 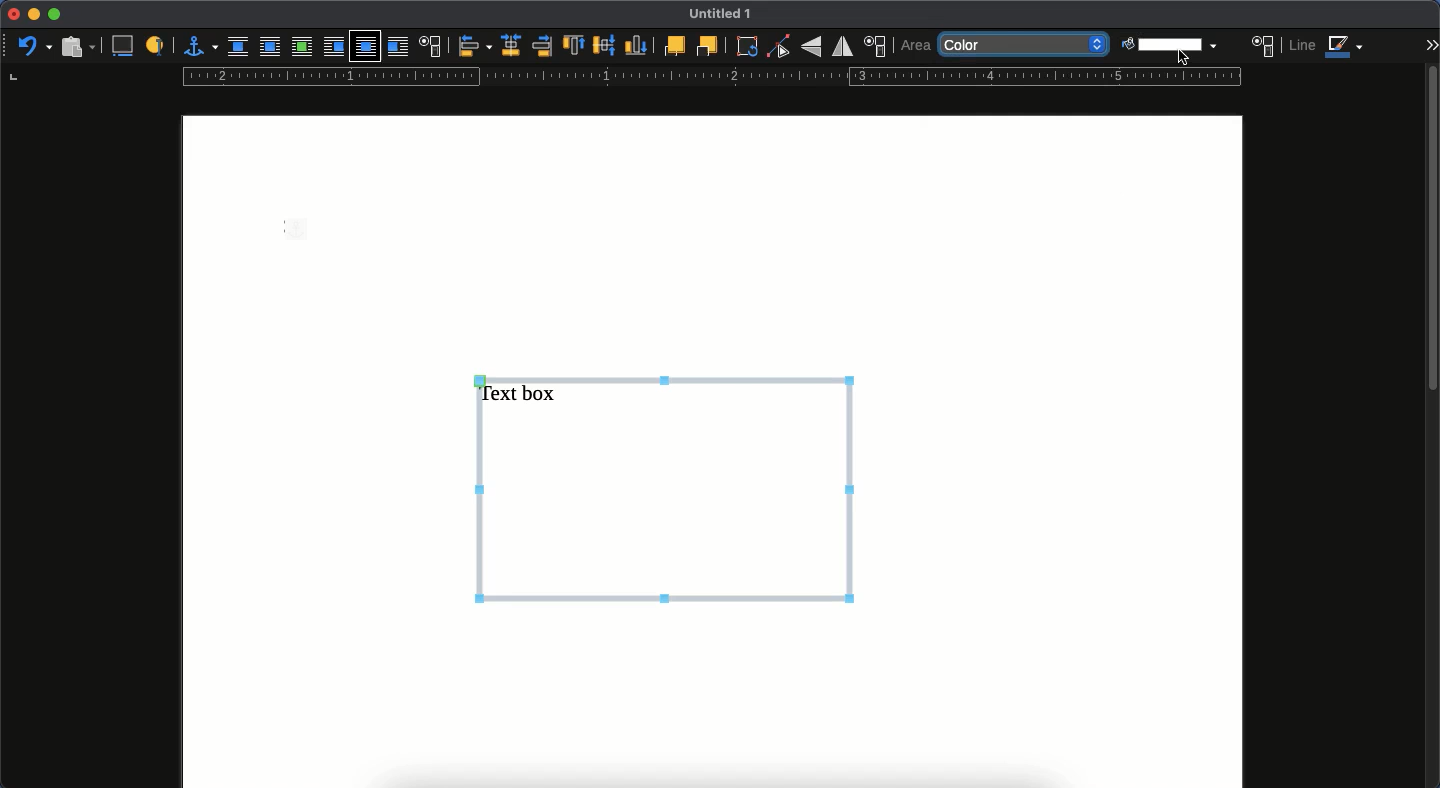 What do you see at coordinates (877, 46) in the screenshot?
I see `position and size` at bounding box center [877, 46].